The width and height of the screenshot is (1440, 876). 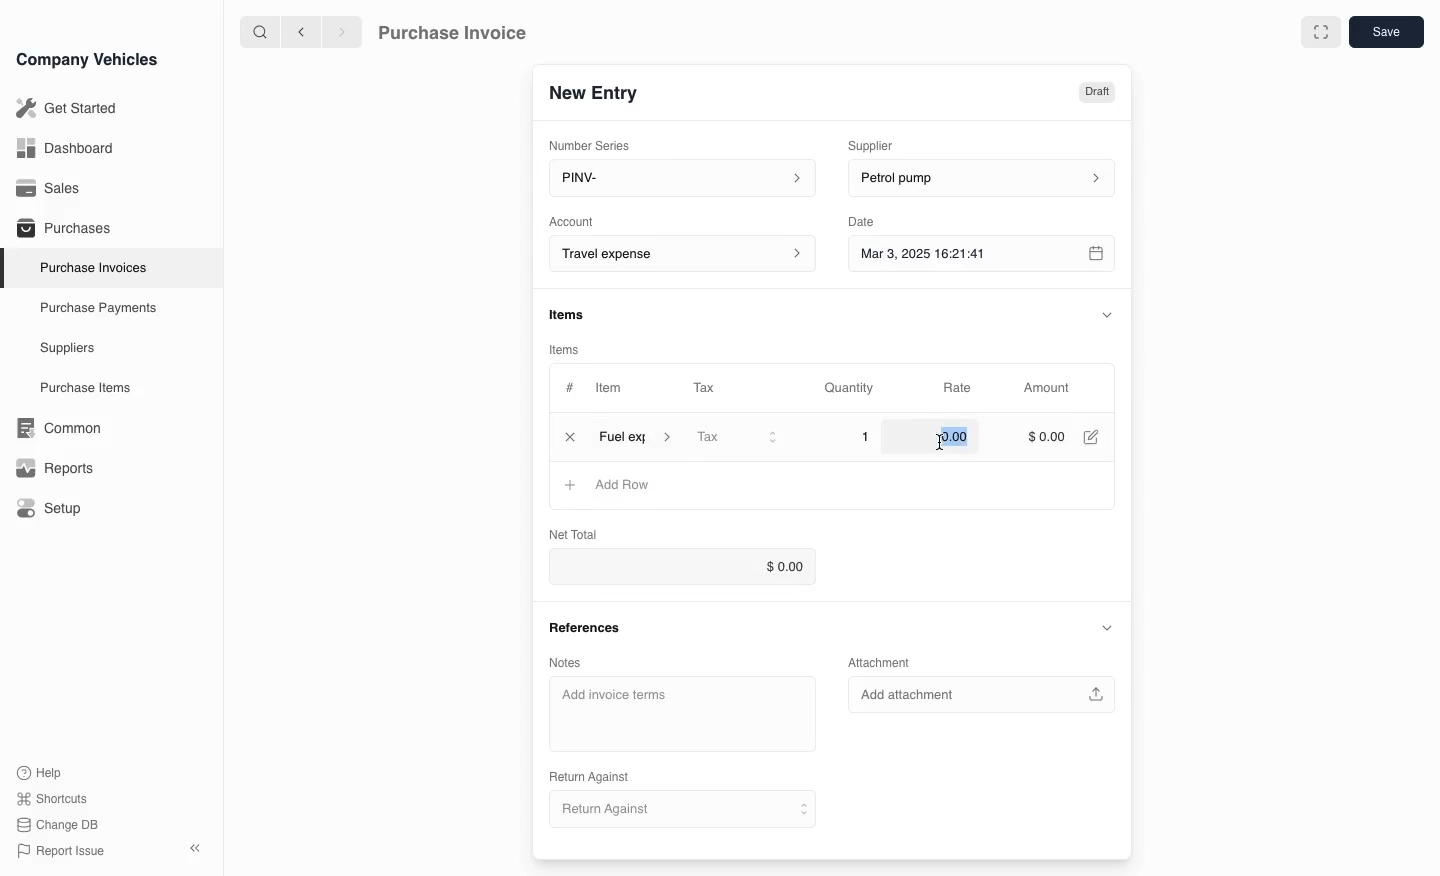 What do you see at coordinates (683, 715) in the screenshot?
I see `Add invoice terms` at bounding box center [683, 715].